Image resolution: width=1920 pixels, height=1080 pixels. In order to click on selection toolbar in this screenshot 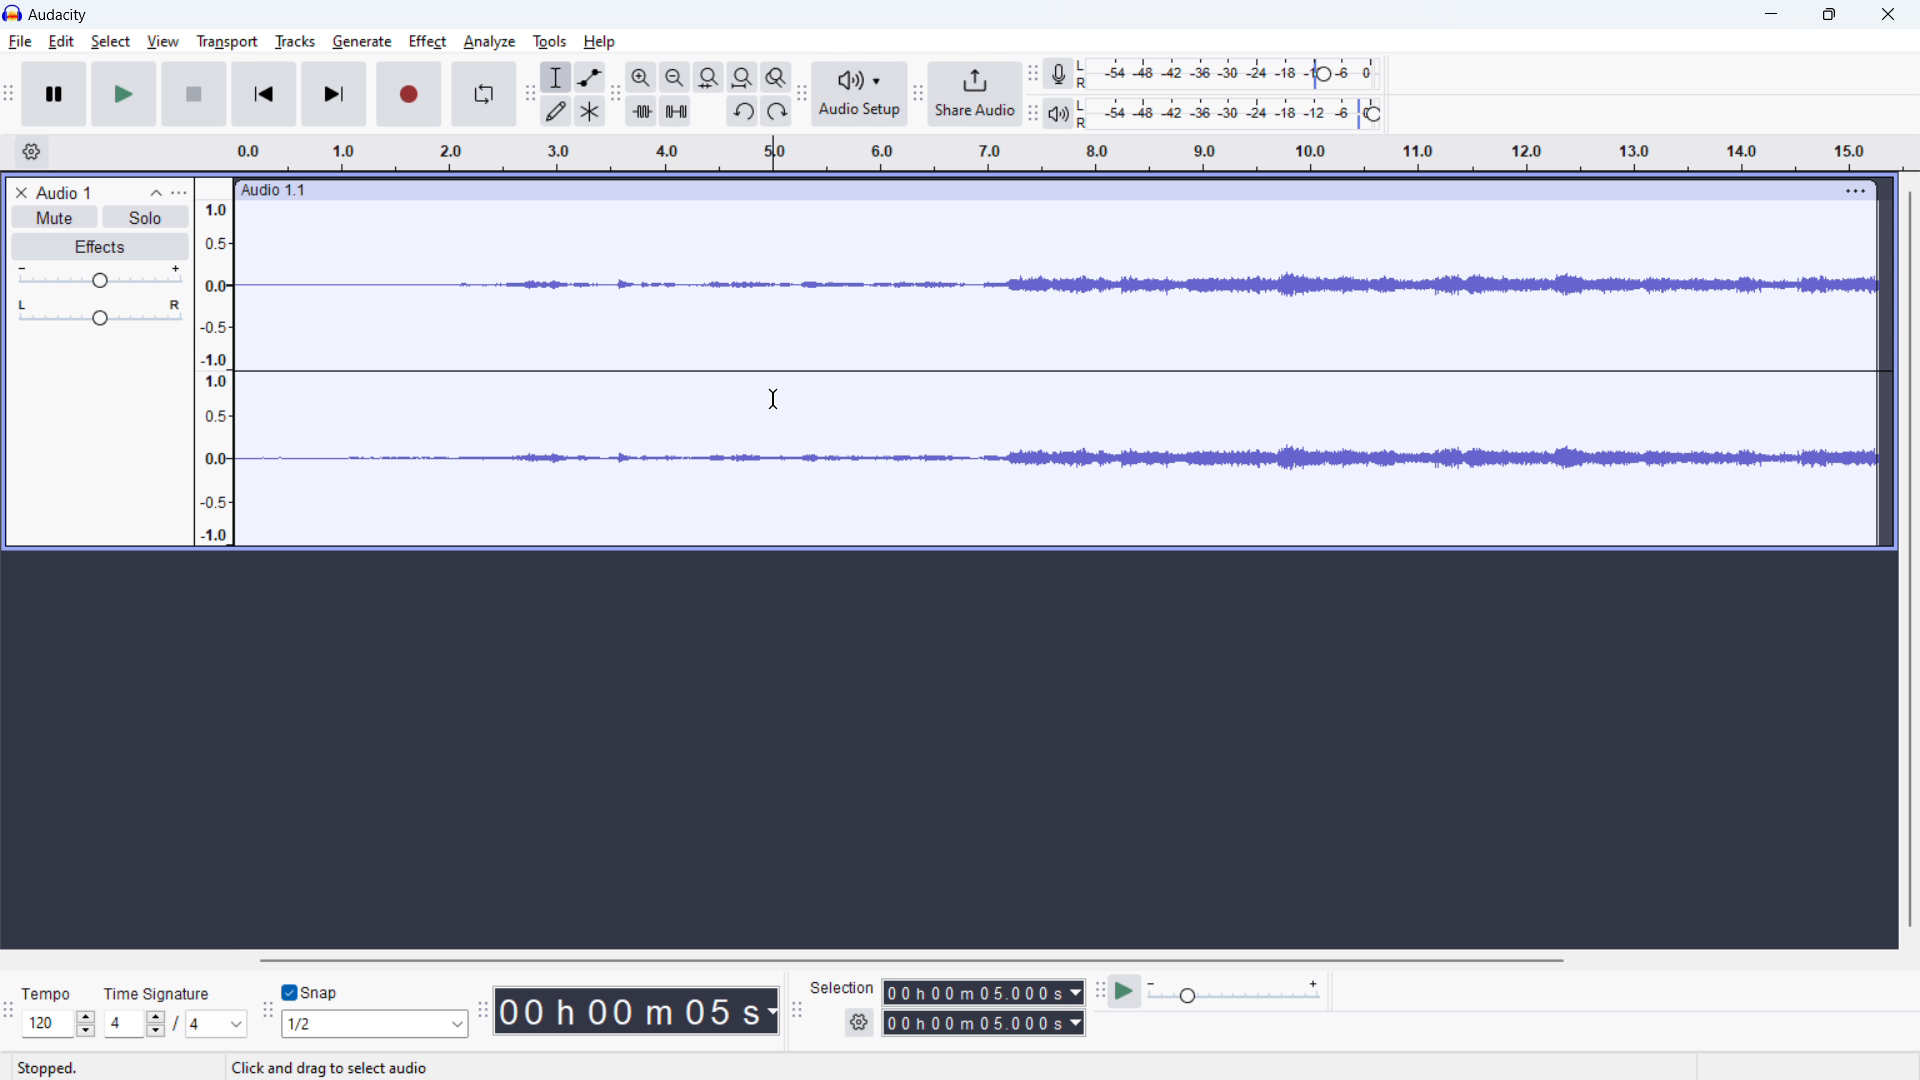, I will do `click(799, 1011)`.